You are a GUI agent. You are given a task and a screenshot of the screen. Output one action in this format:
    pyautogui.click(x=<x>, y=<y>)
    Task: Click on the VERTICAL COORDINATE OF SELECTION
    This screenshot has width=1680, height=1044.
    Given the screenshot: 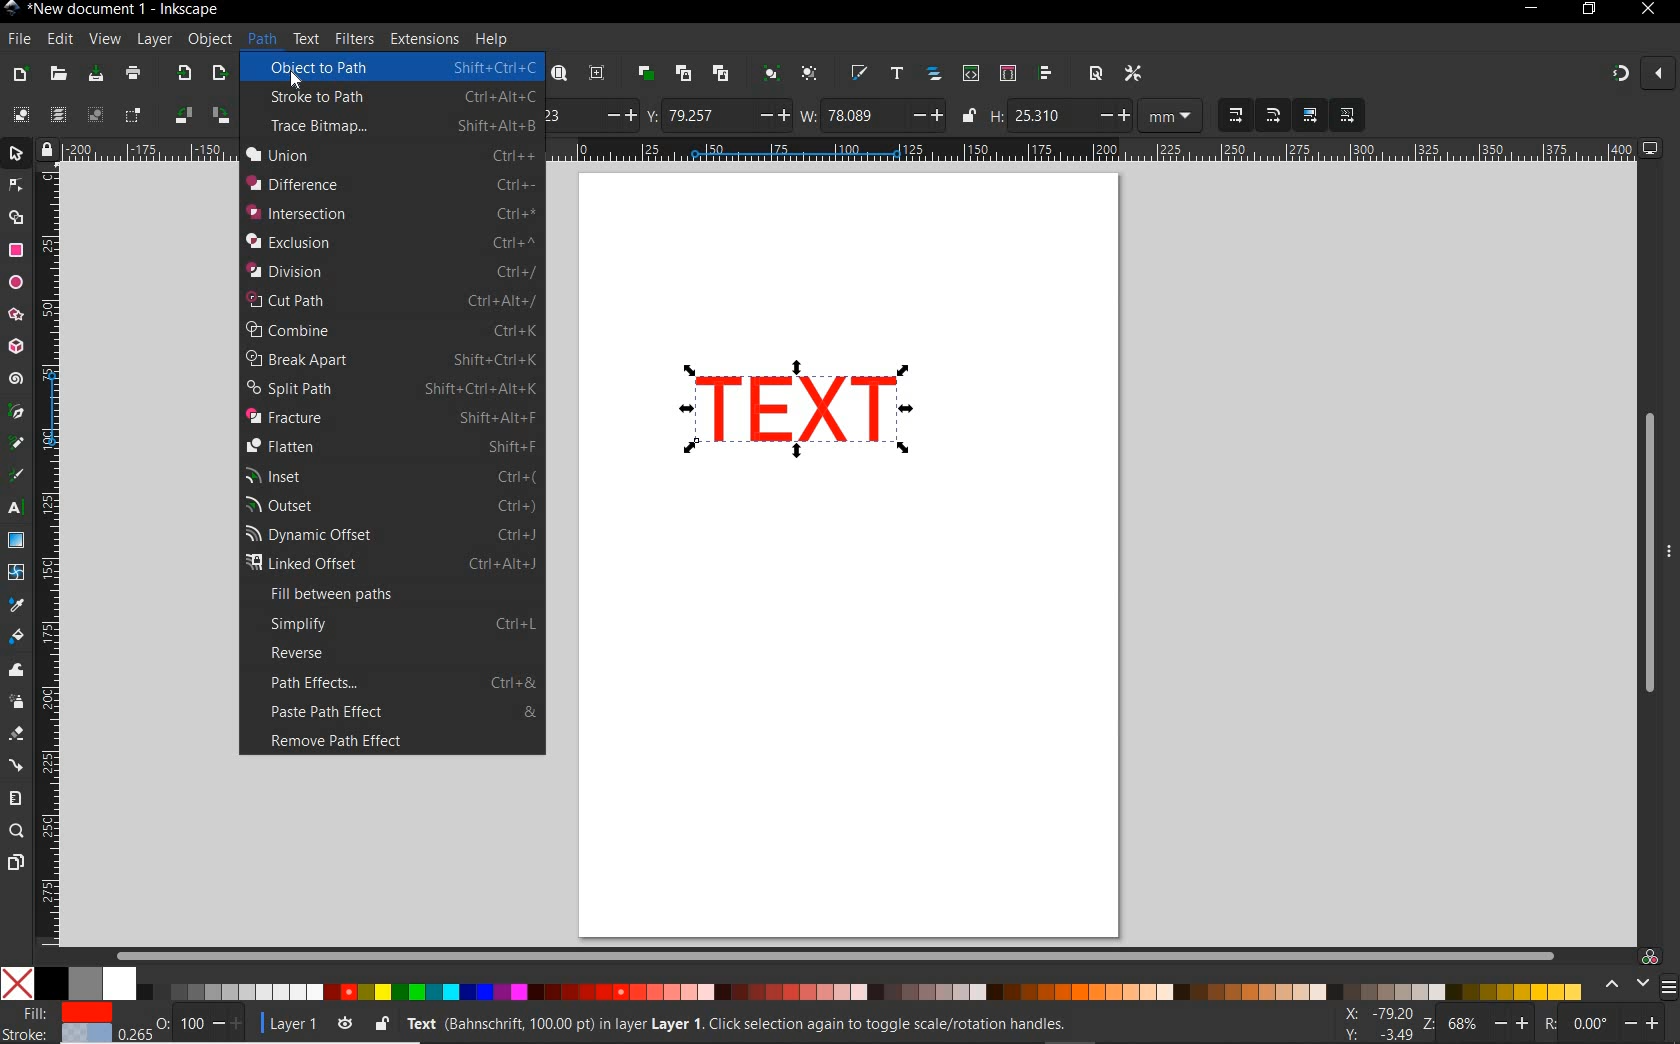 What is the action you would take?
    pyautogui.click(x=717, y=115)
    